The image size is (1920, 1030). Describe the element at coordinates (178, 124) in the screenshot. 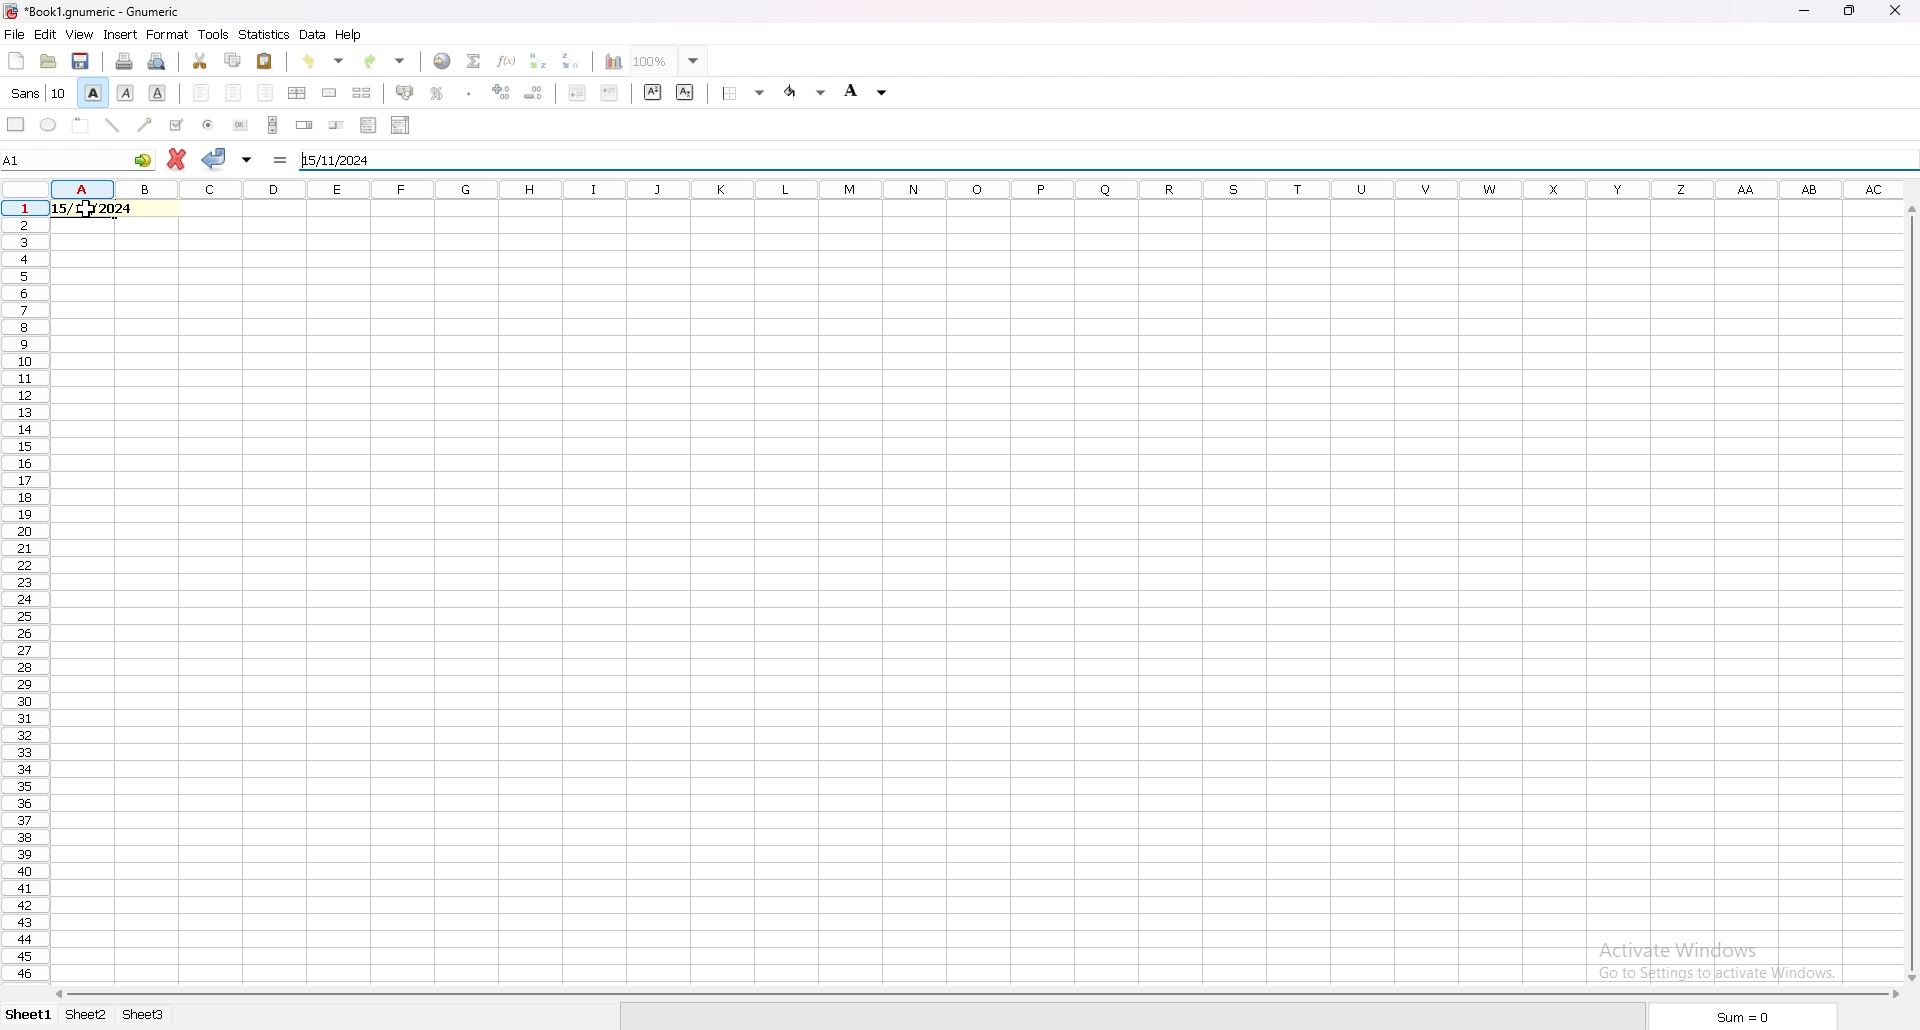

I see `checkbox` at that location.